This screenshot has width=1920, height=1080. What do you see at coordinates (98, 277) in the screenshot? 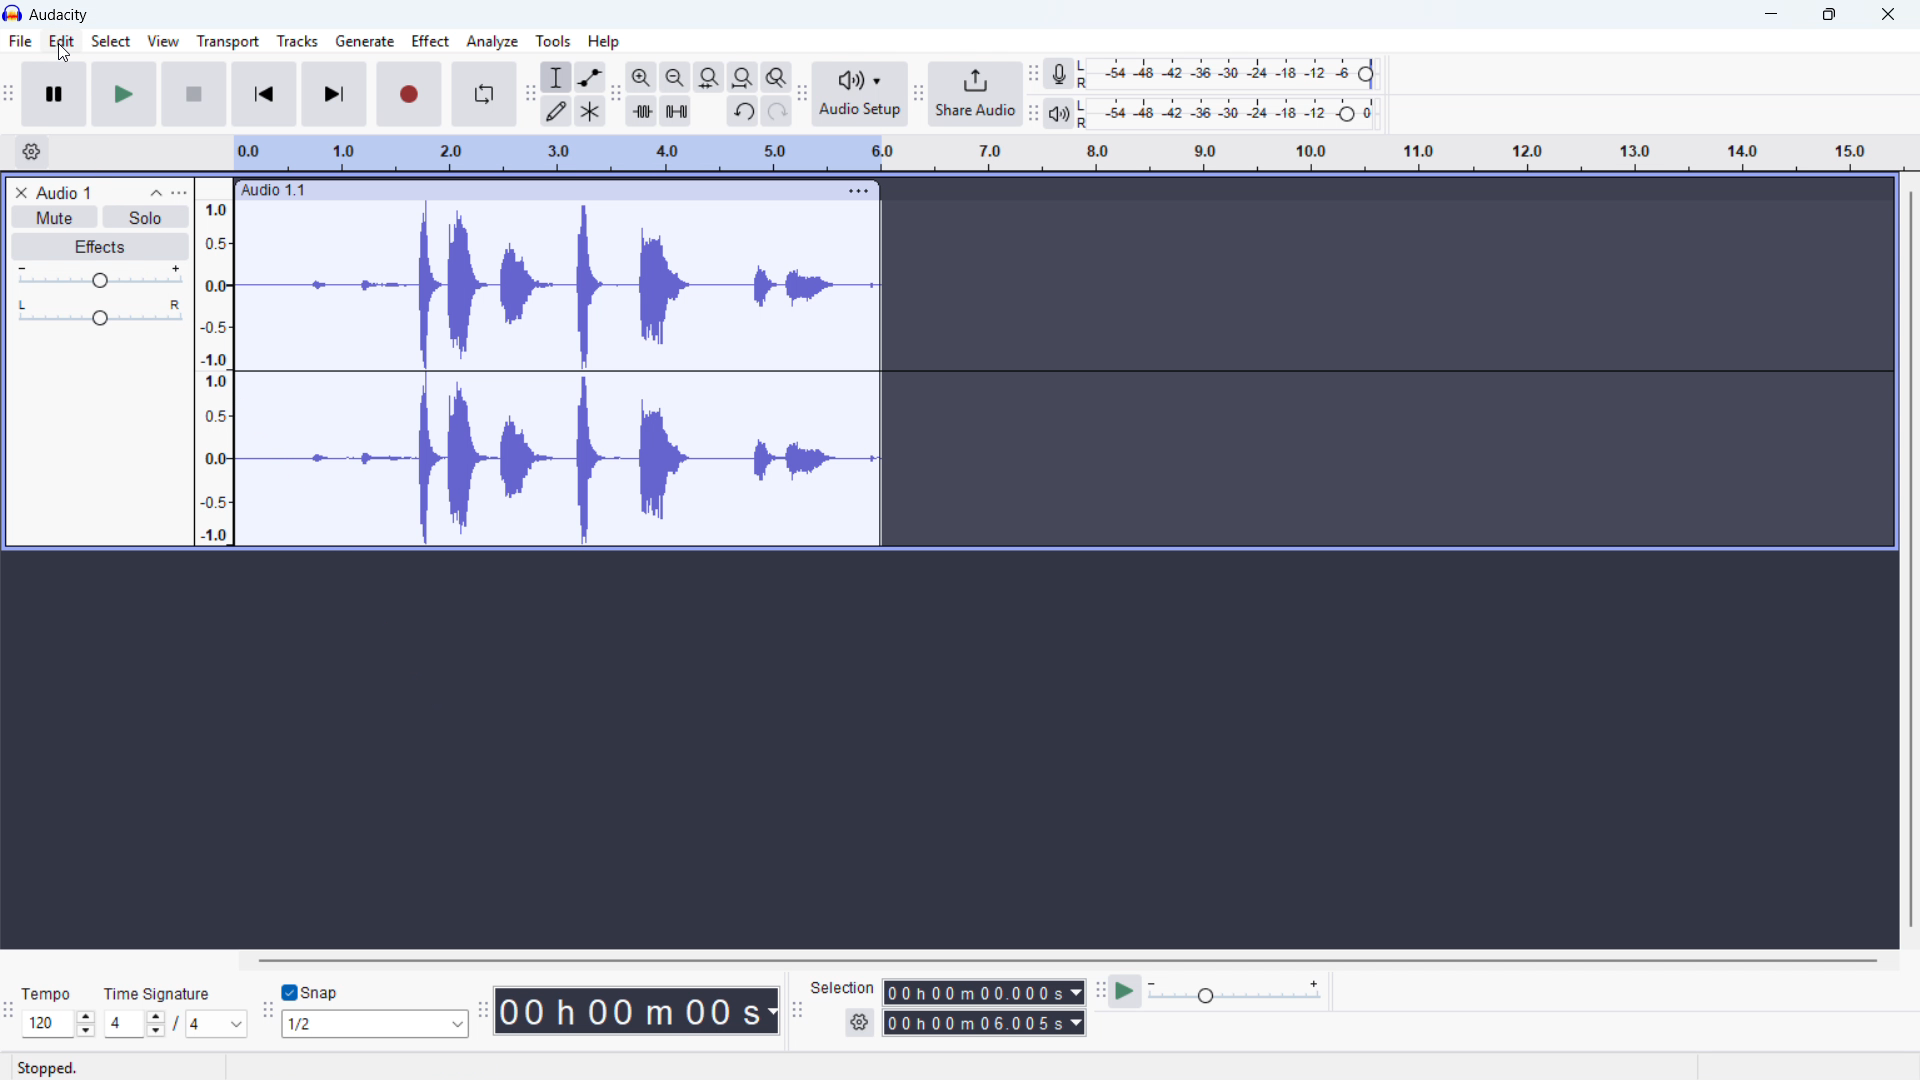
I see `gain` at bounding box center [98, 277].